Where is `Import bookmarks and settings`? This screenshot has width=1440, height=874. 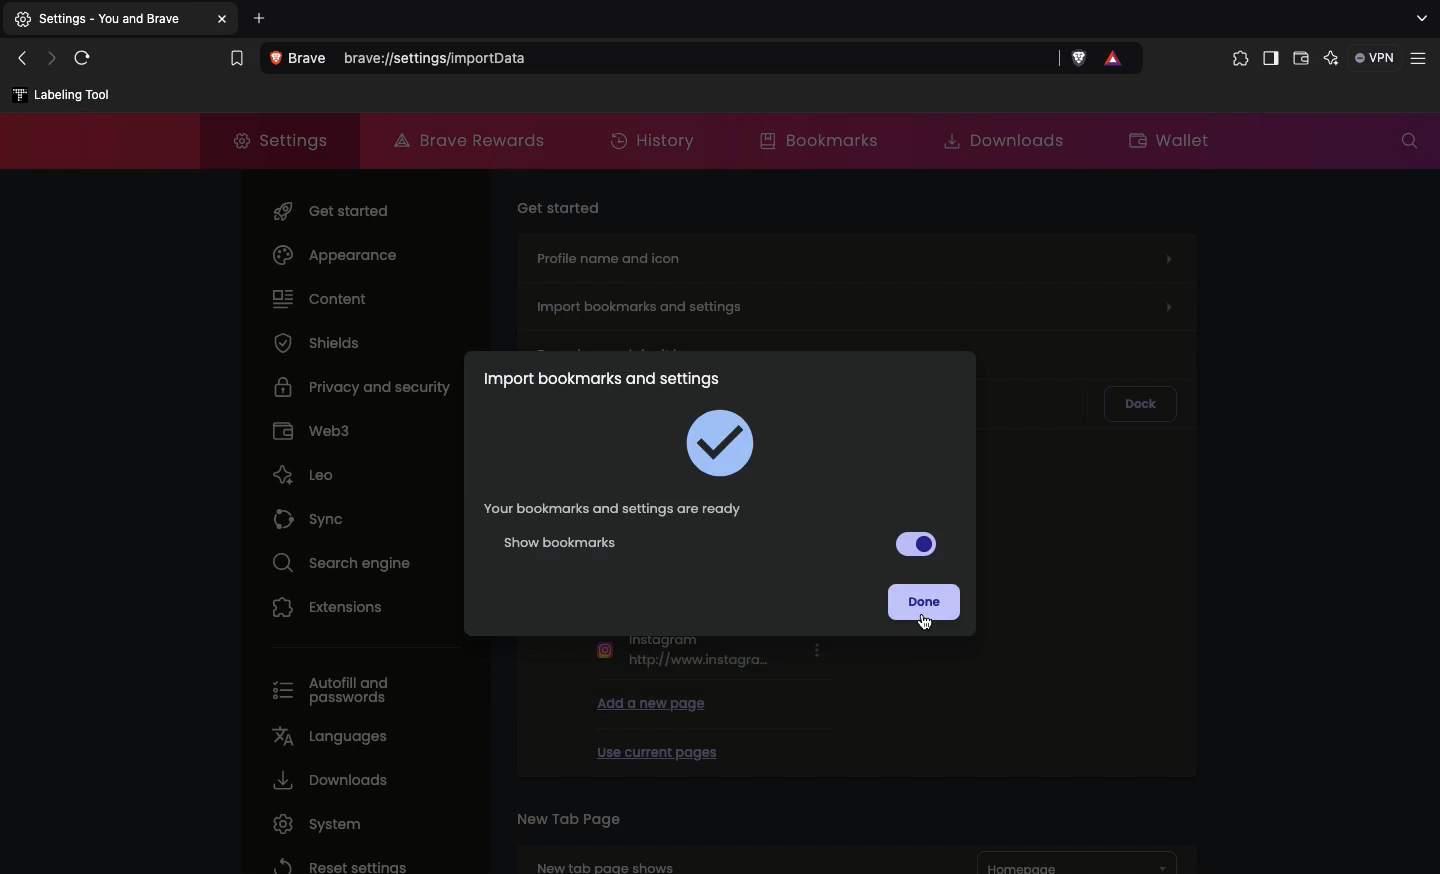
Import bookmarks and settings is located at coordinates (602, 378).